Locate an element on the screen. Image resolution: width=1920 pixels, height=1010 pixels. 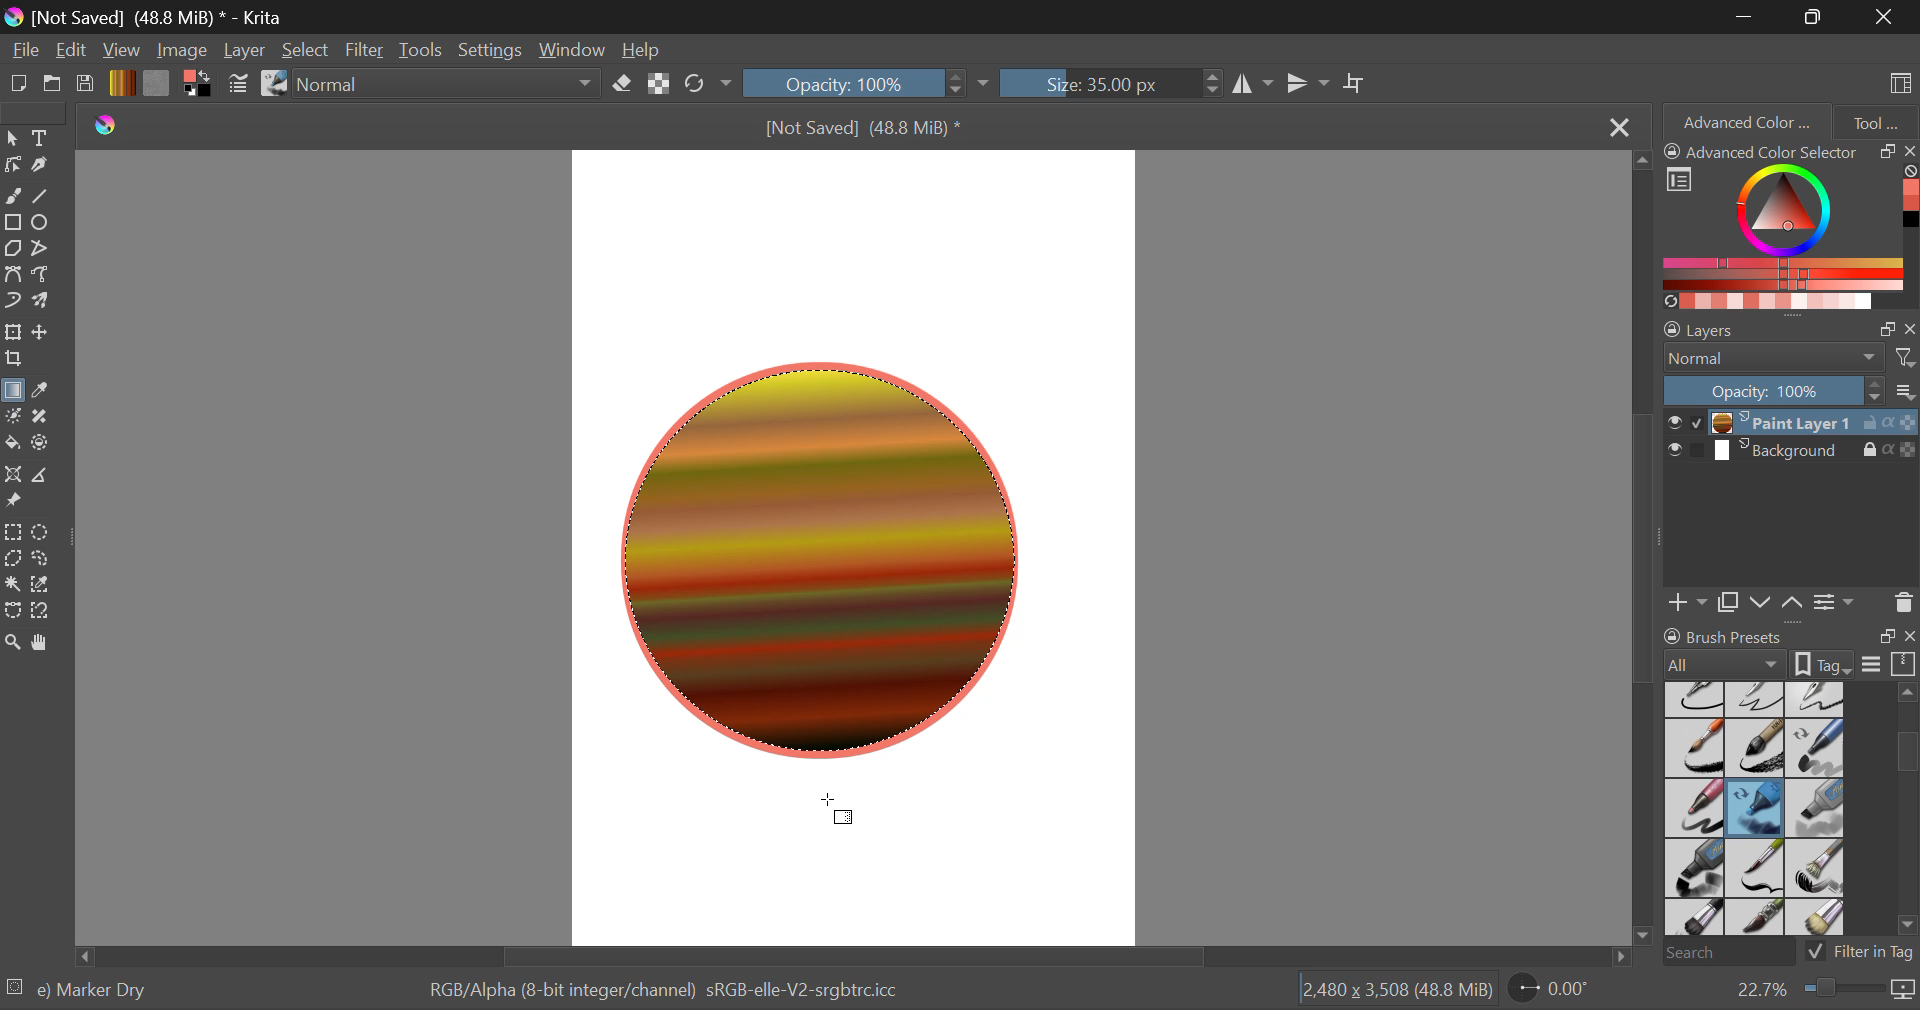
Move Layers is located at coordinates (1778, 600).